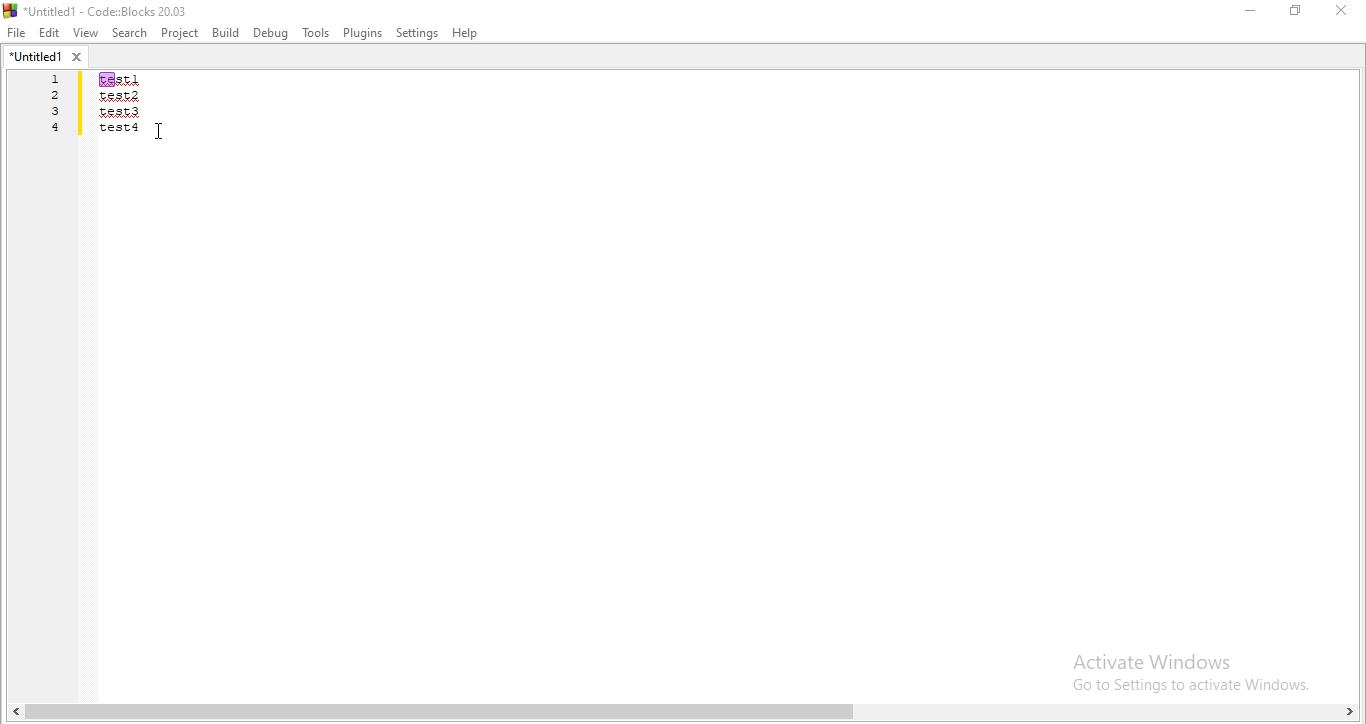 The height and width of the screenshot is (724, 1366). What do you see at coordinates (271, 33) in the screenshot?
I see `Debug ` at bounding box center [271, 33].